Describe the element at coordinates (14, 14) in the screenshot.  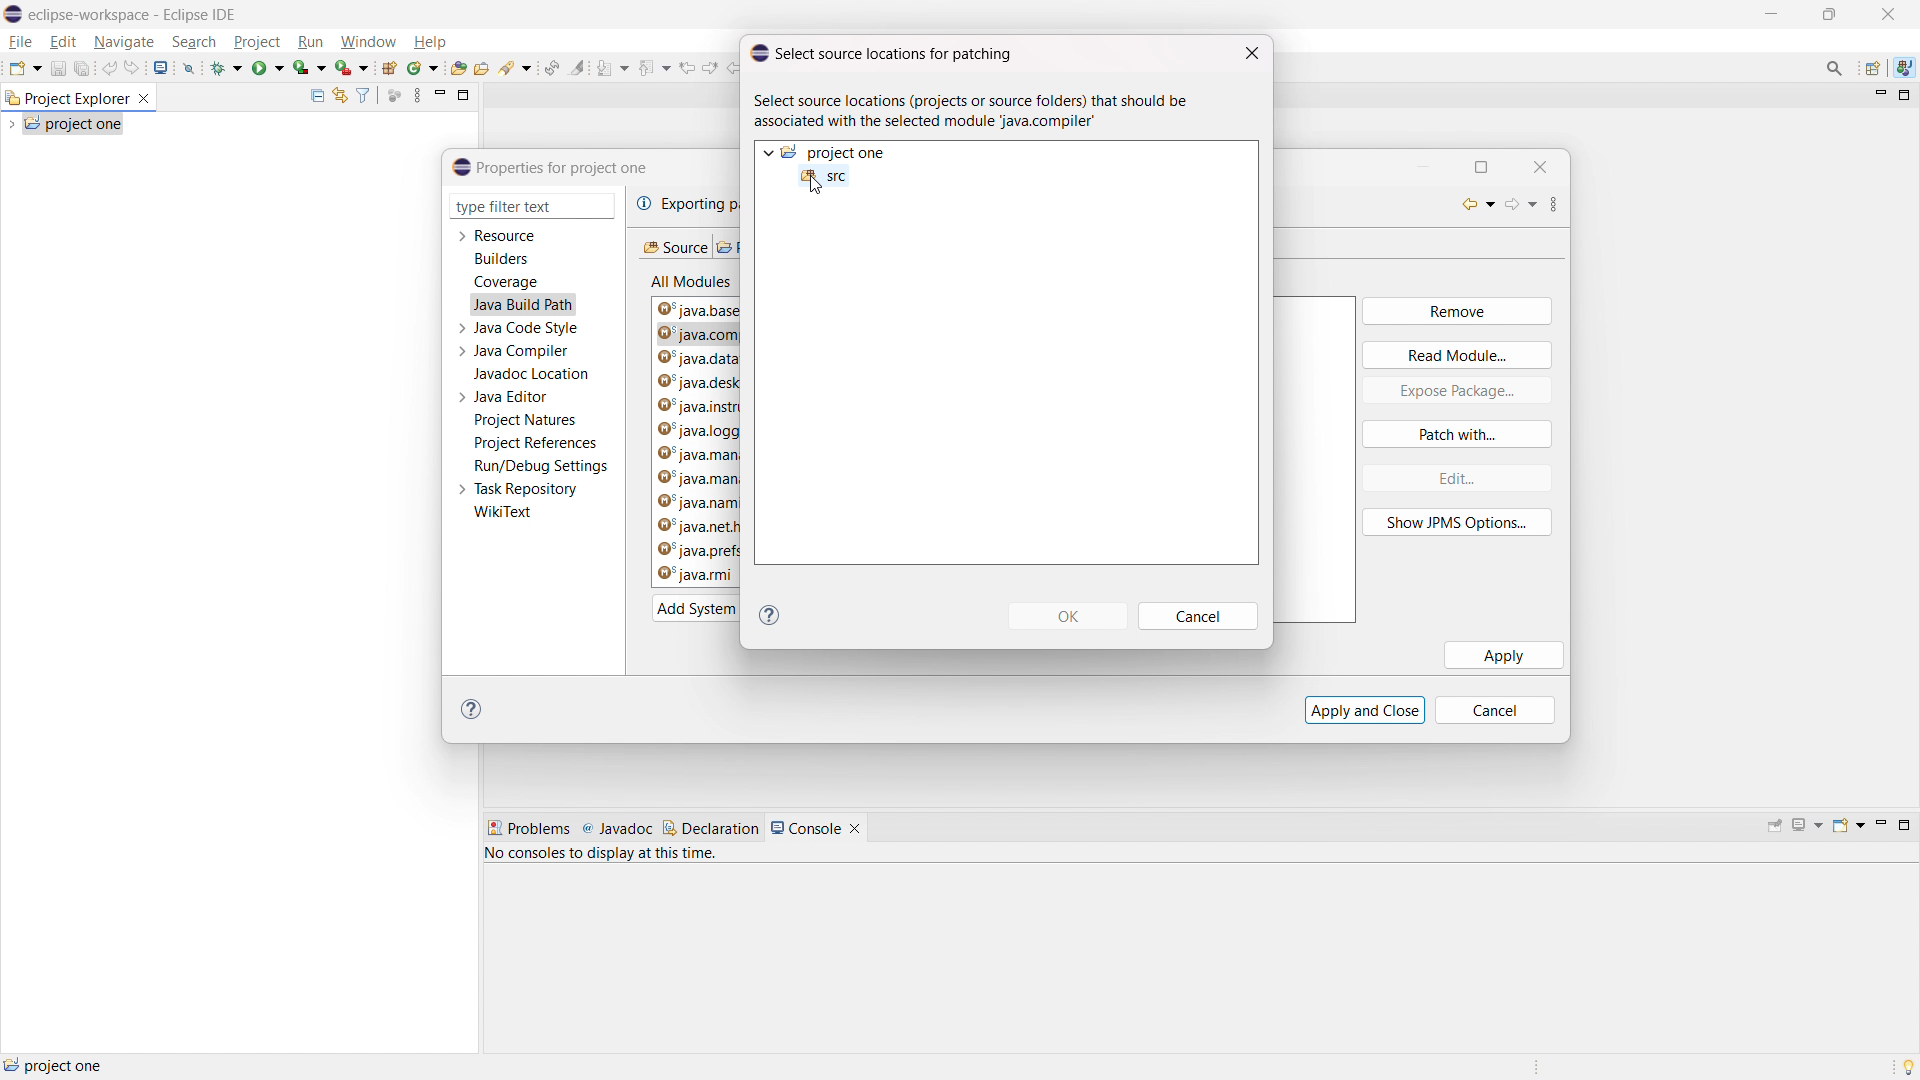
I see `logo` at that location.